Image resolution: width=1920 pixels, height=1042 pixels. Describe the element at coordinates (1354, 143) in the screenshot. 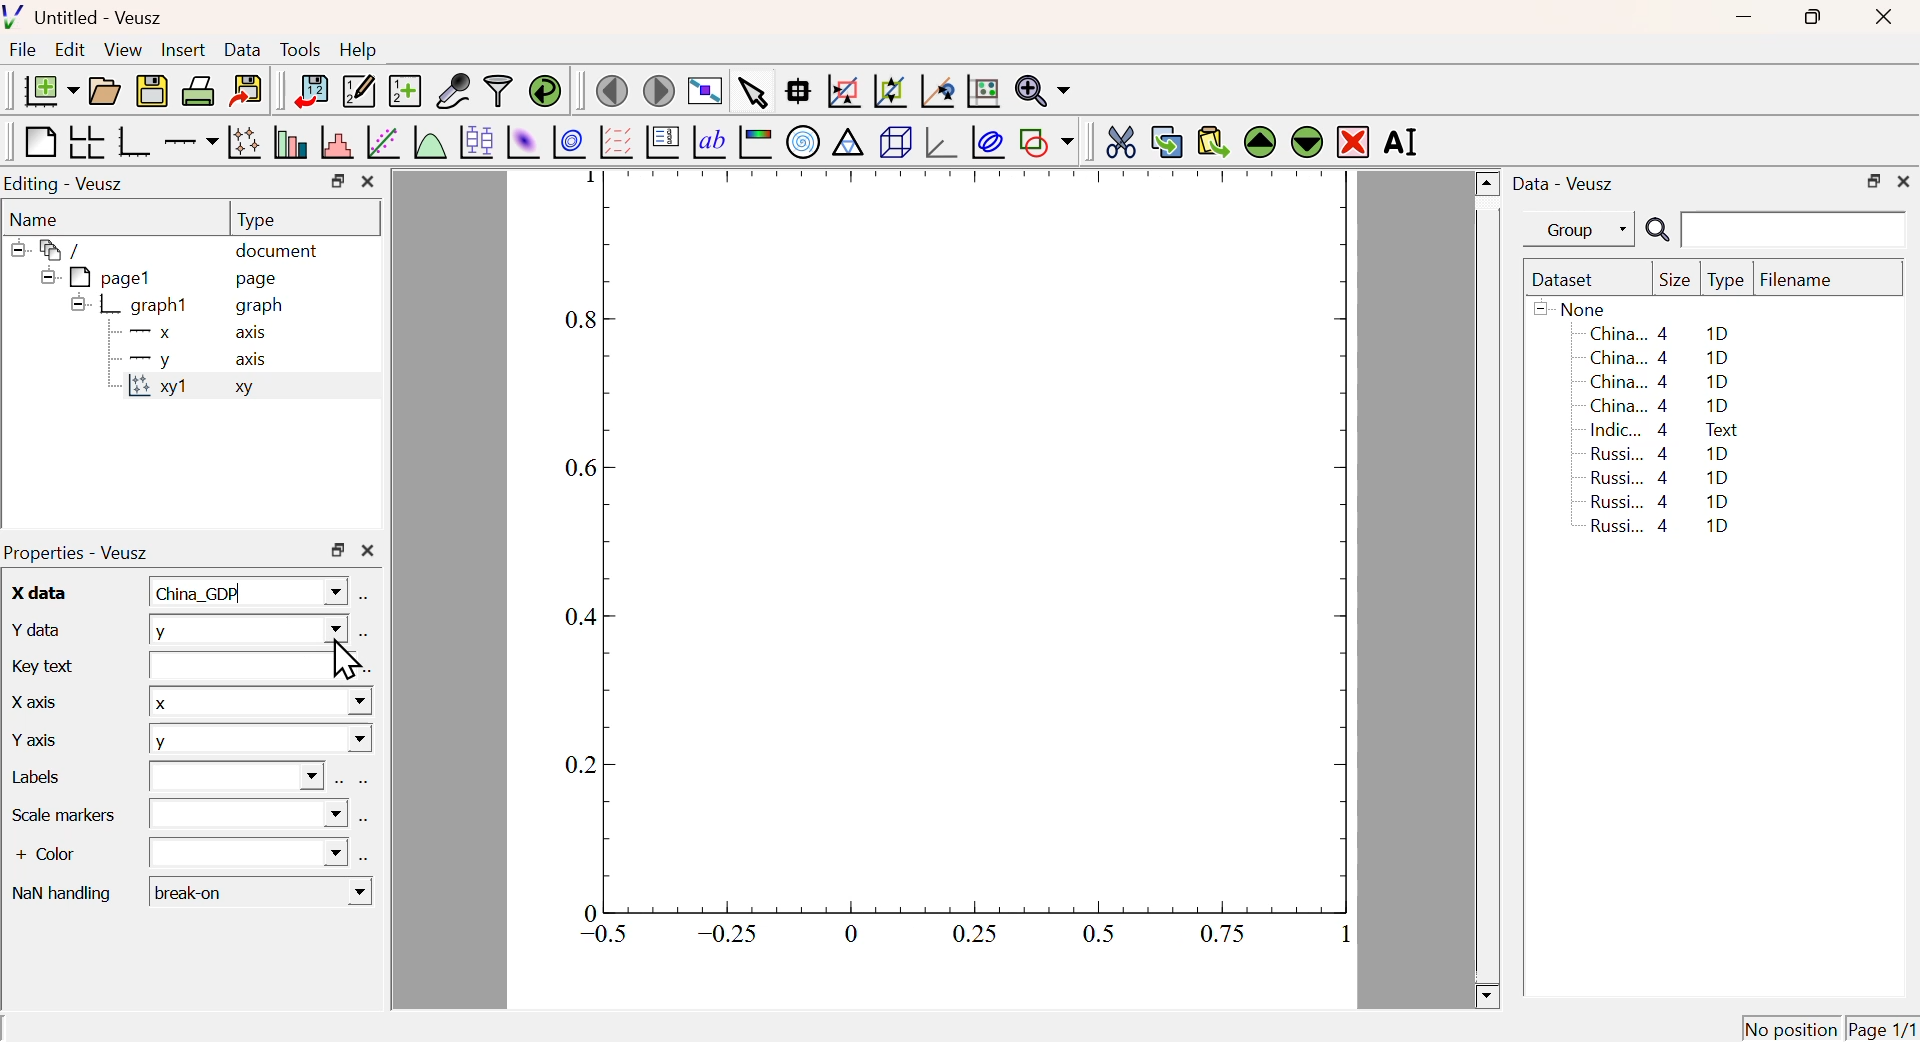

I see `Remove` at that location.